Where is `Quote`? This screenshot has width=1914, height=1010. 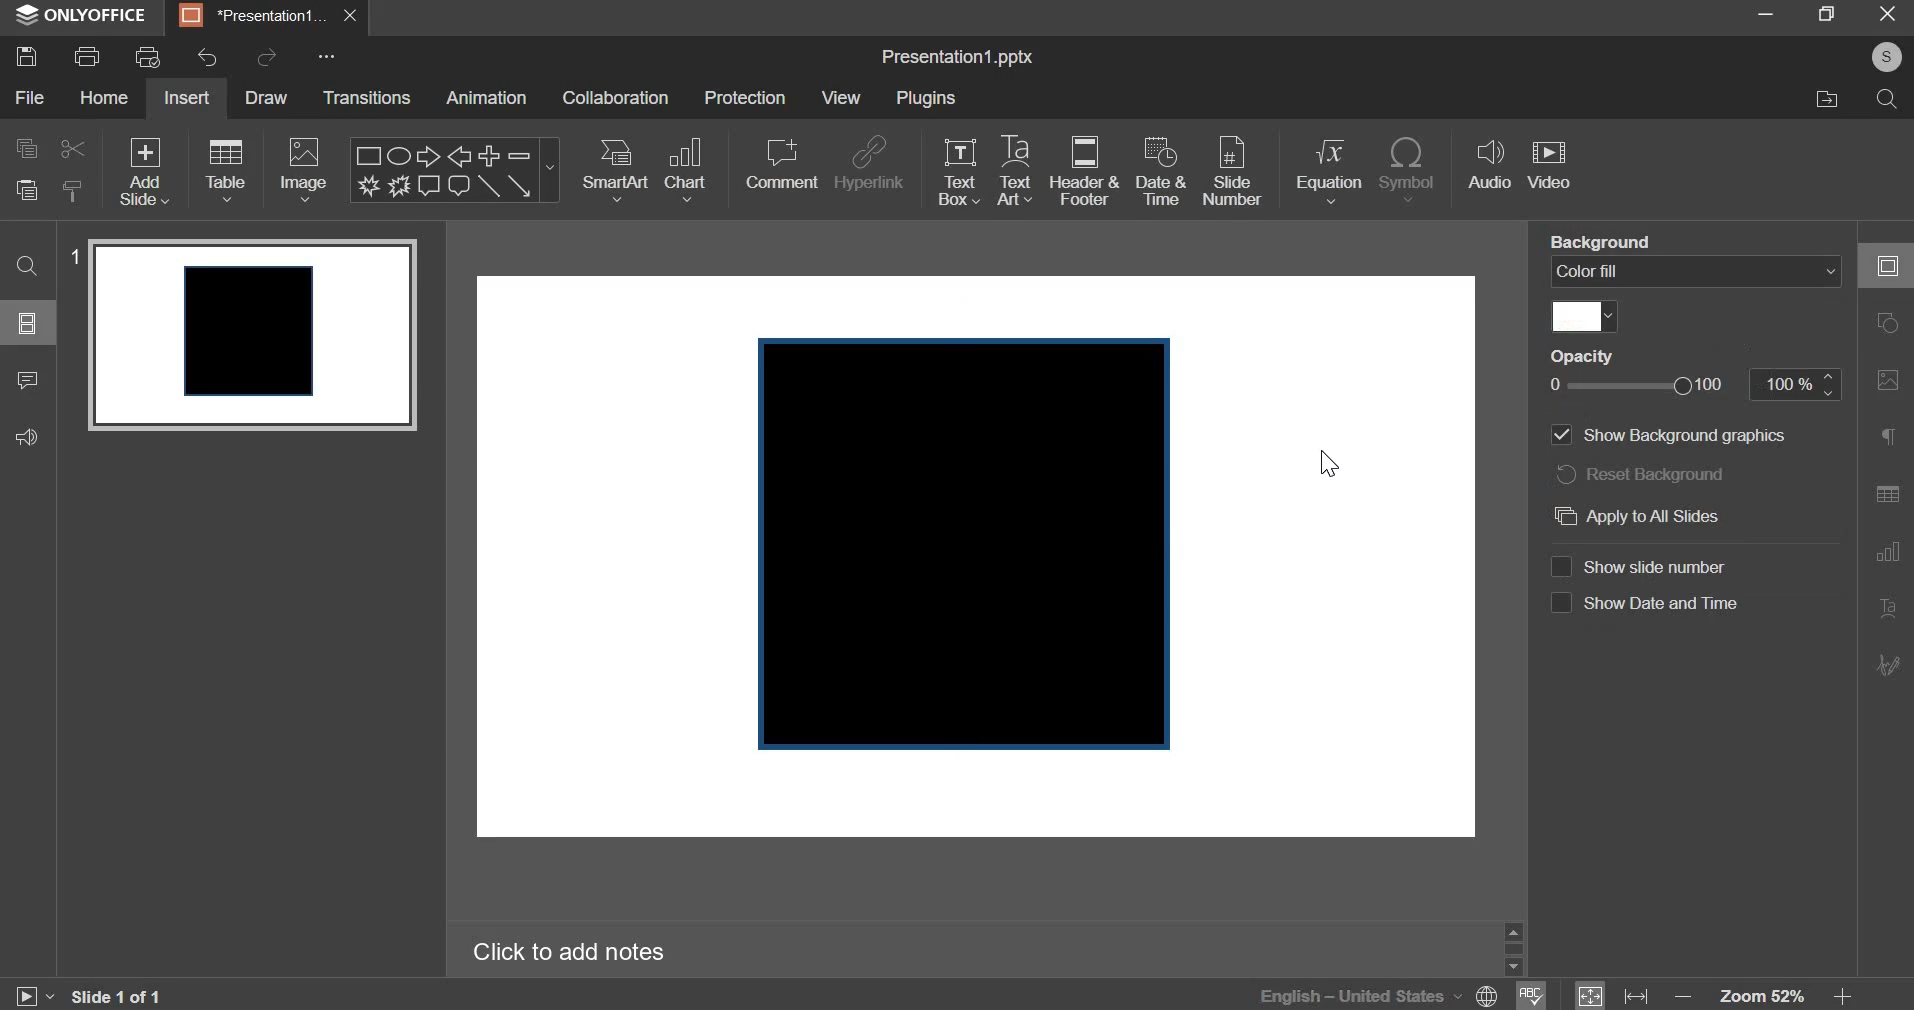 Quote is located at coordinates (1885, 439).